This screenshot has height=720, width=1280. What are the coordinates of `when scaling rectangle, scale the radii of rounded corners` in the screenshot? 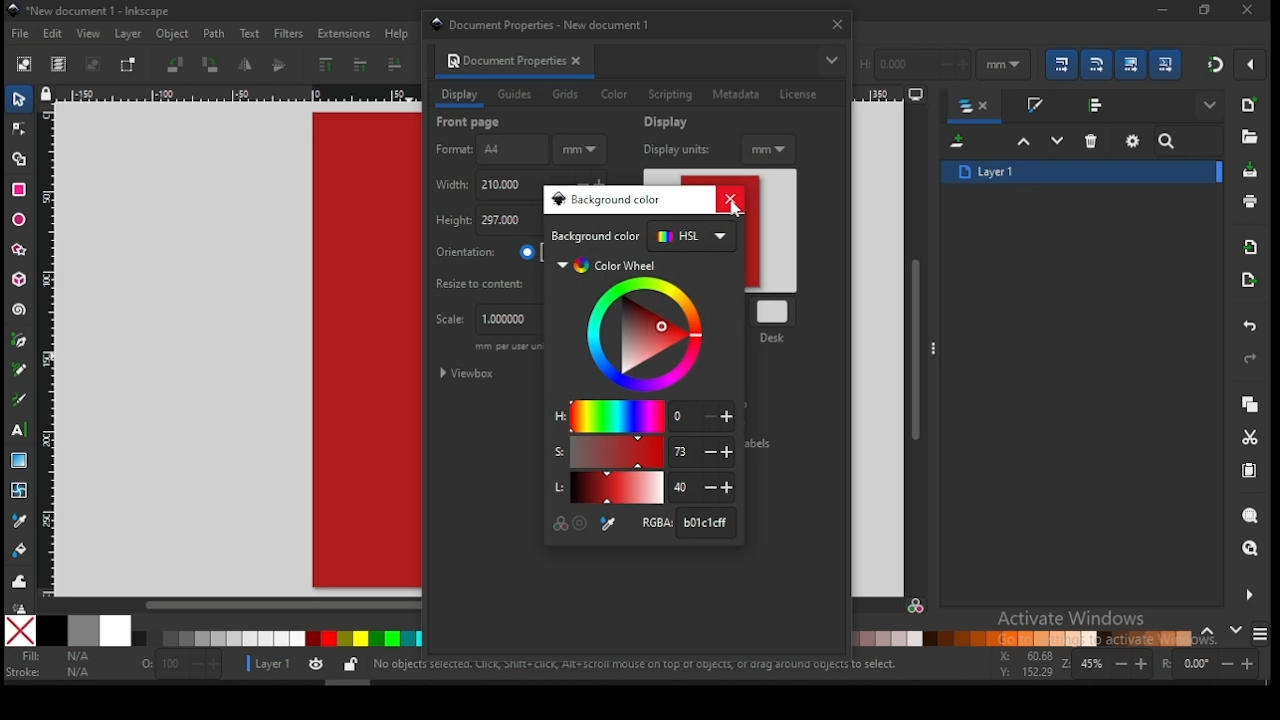 It's located at (1095, 64).